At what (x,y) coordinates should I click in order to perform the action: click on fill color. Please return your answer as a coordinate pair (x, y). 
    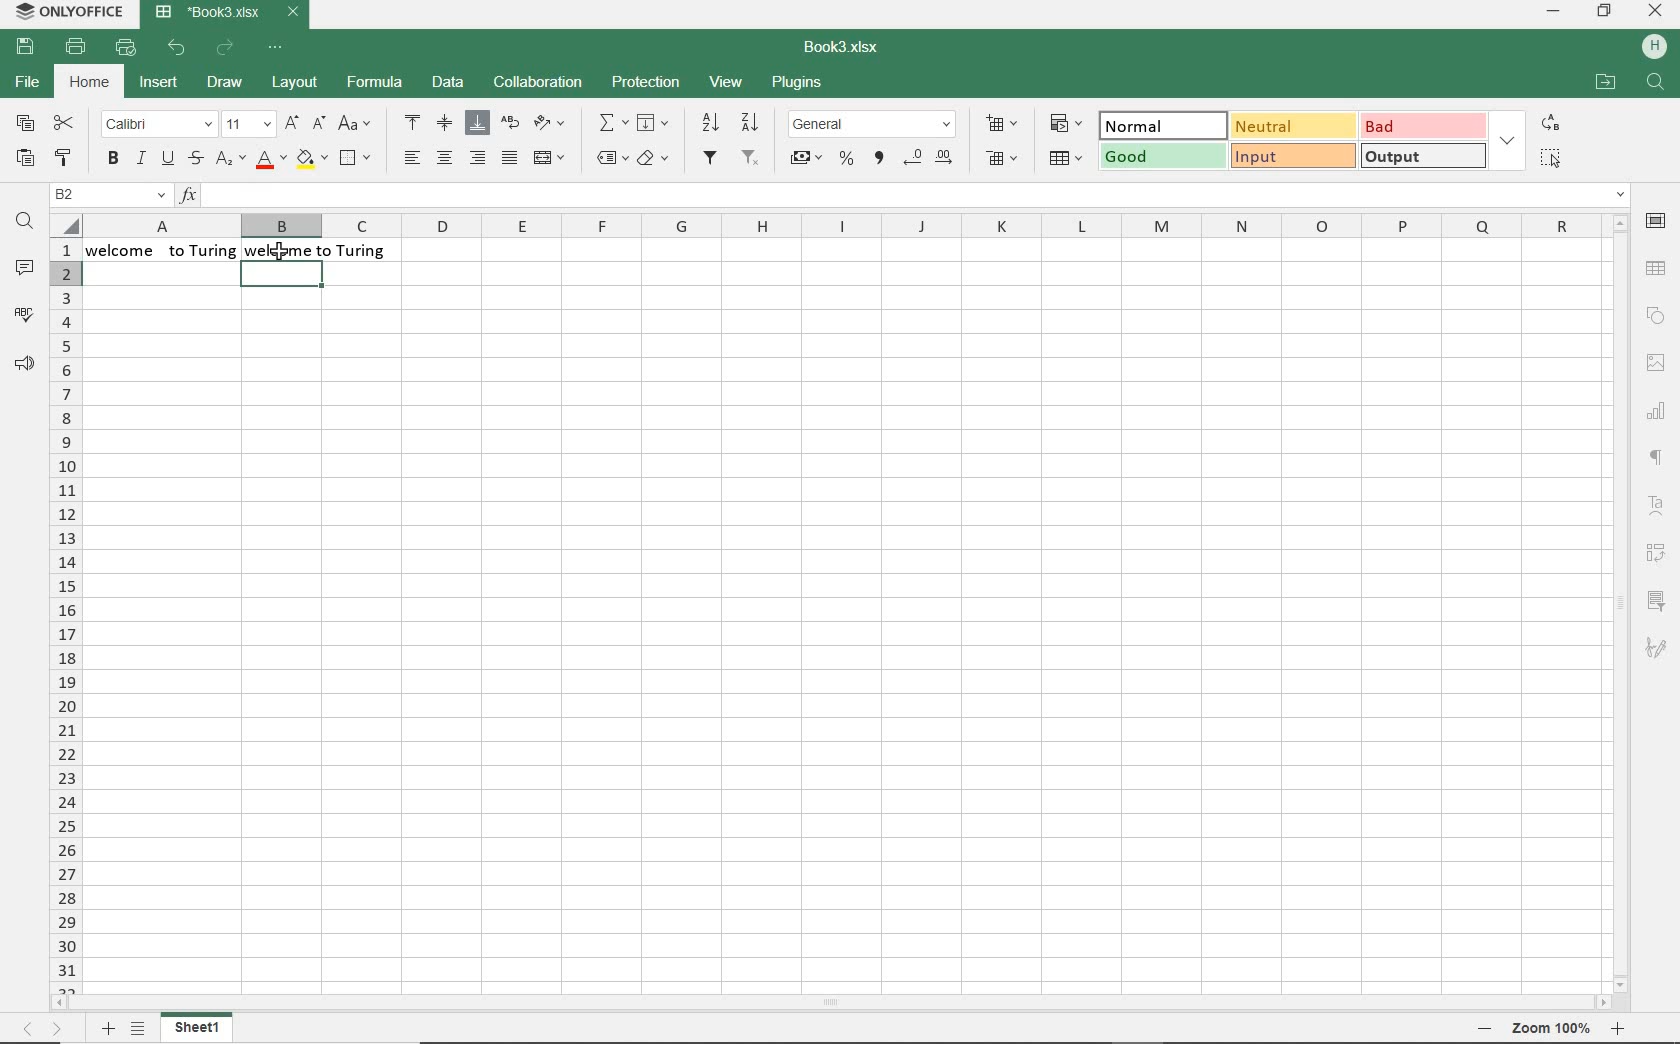
    Looking at the image, I should click on (311, 161).